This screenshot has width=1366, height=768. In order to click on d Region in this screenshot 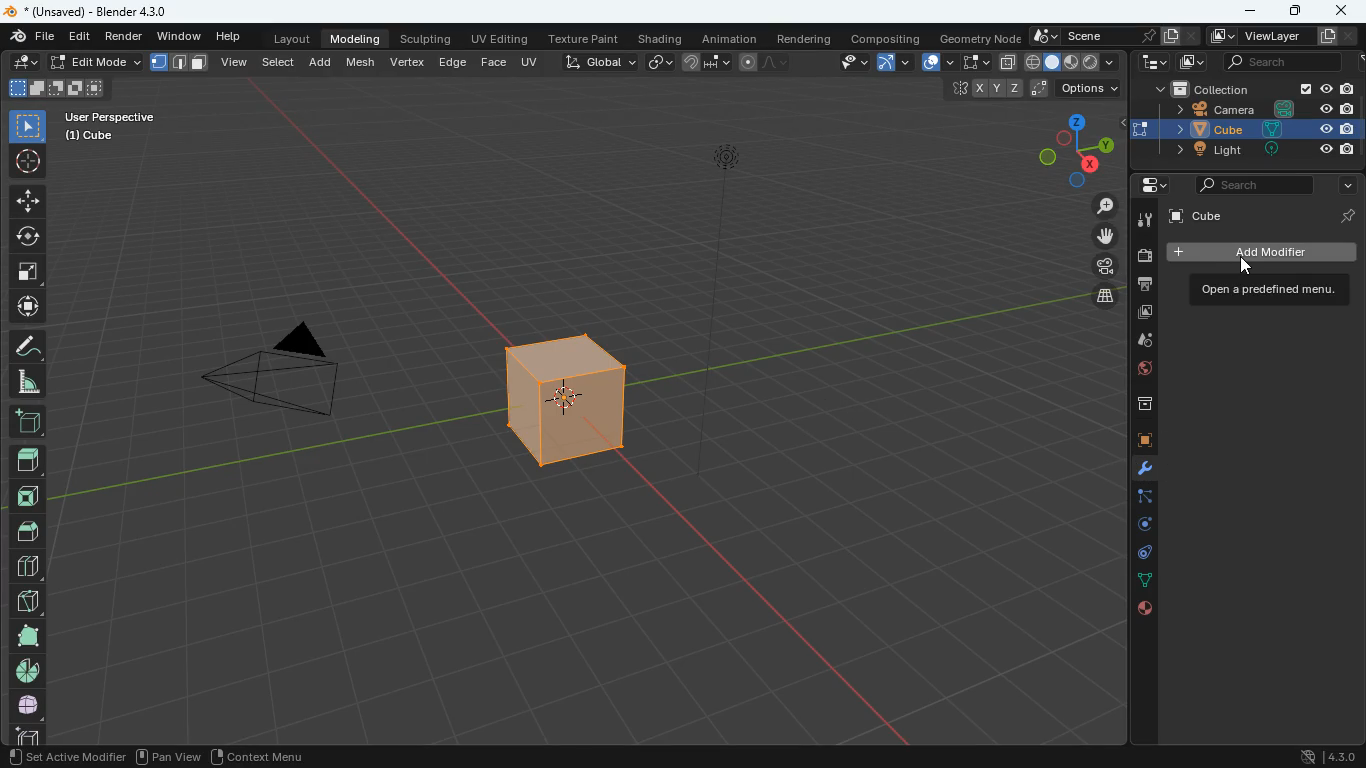, I will do `click(144, 756)`.